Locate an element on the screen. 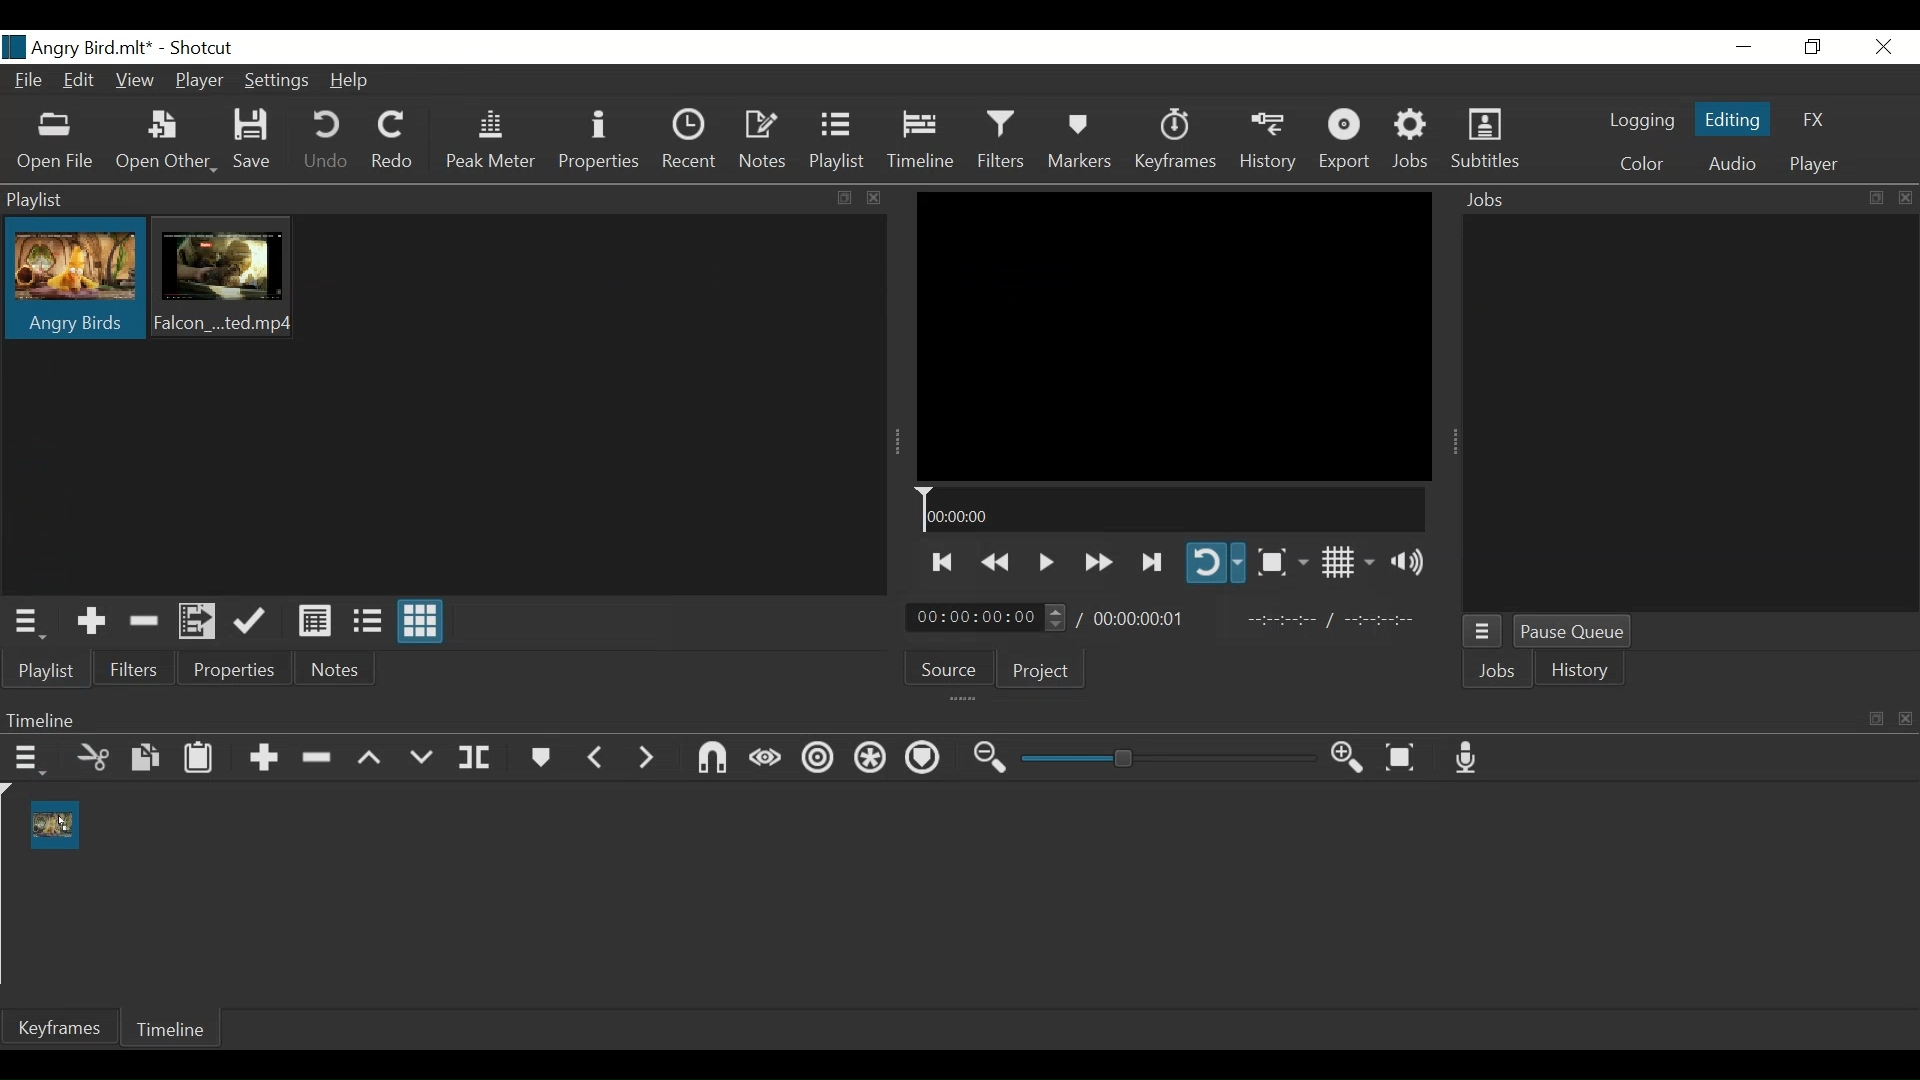 This screenshot has width=1920, height=1080.  is located at coordinates (961, 718).